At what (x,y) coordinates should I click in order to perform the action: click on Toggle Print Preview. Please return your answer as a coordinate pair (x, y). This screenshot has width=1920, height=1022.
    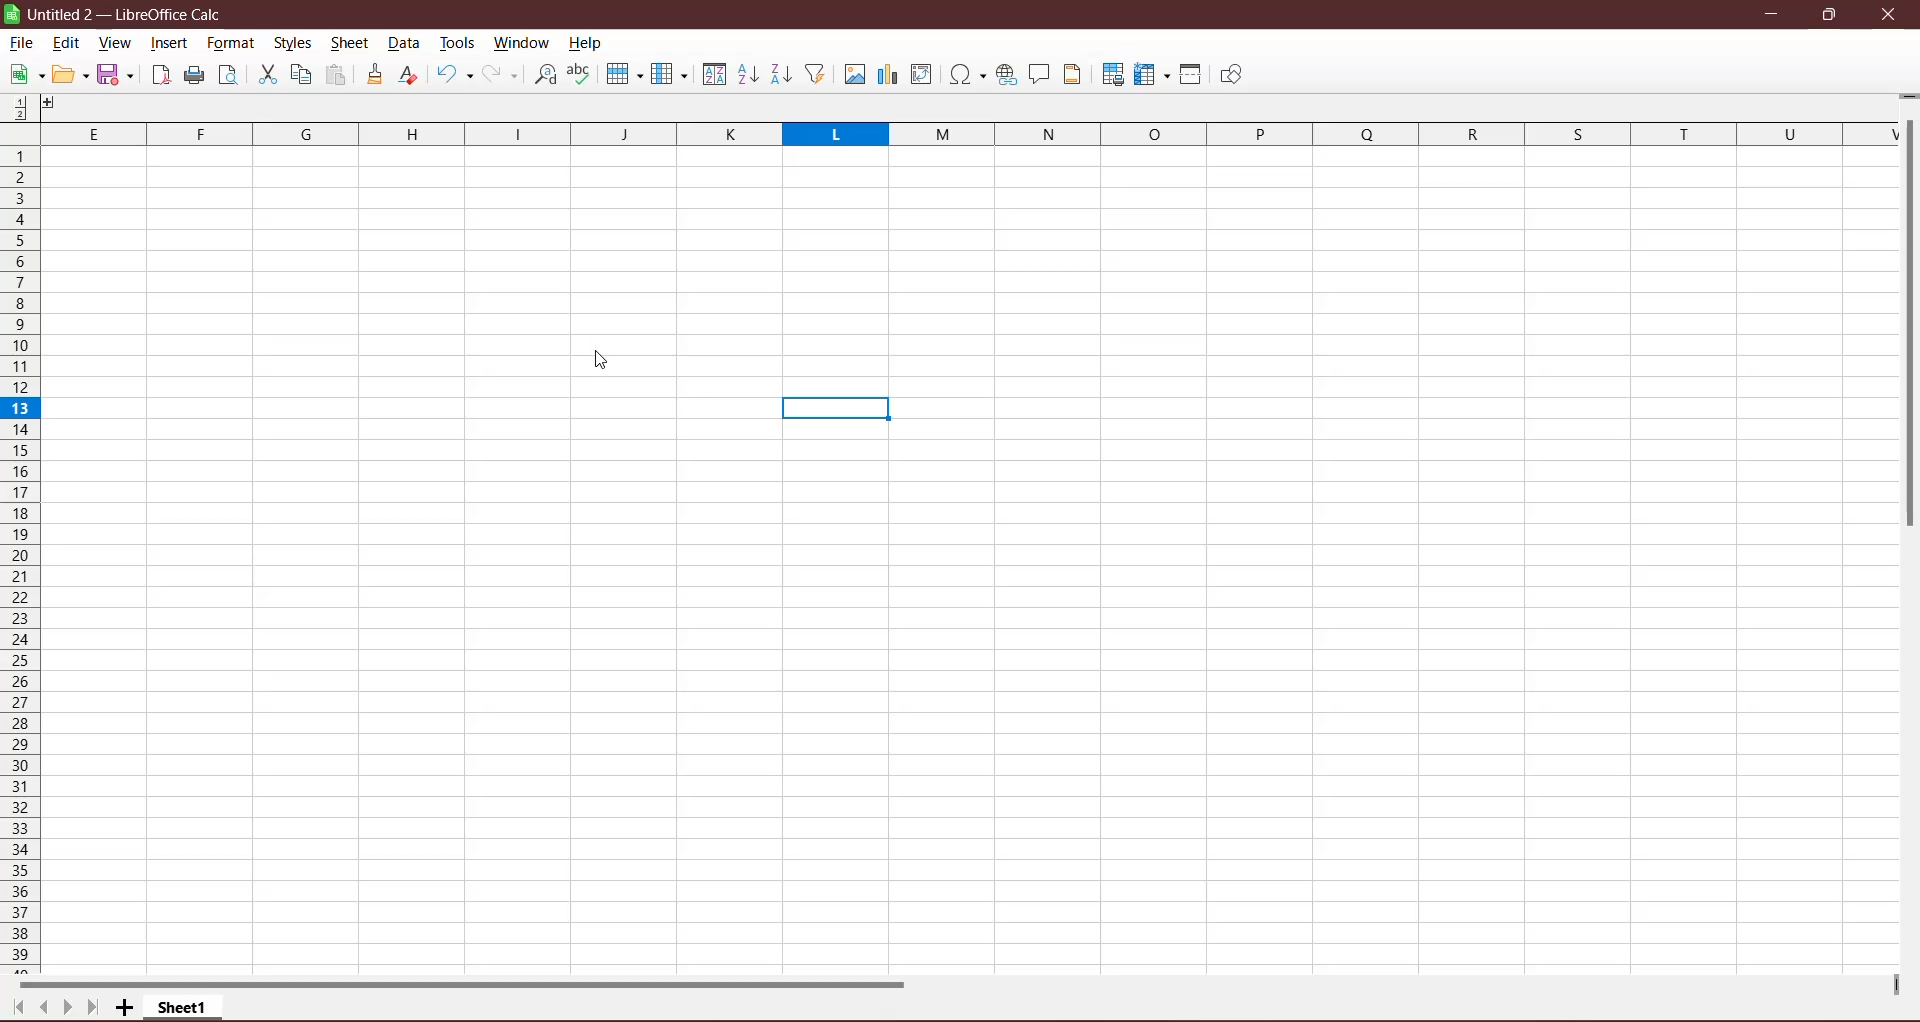
    Looking at the image, I should click on (231, 75).